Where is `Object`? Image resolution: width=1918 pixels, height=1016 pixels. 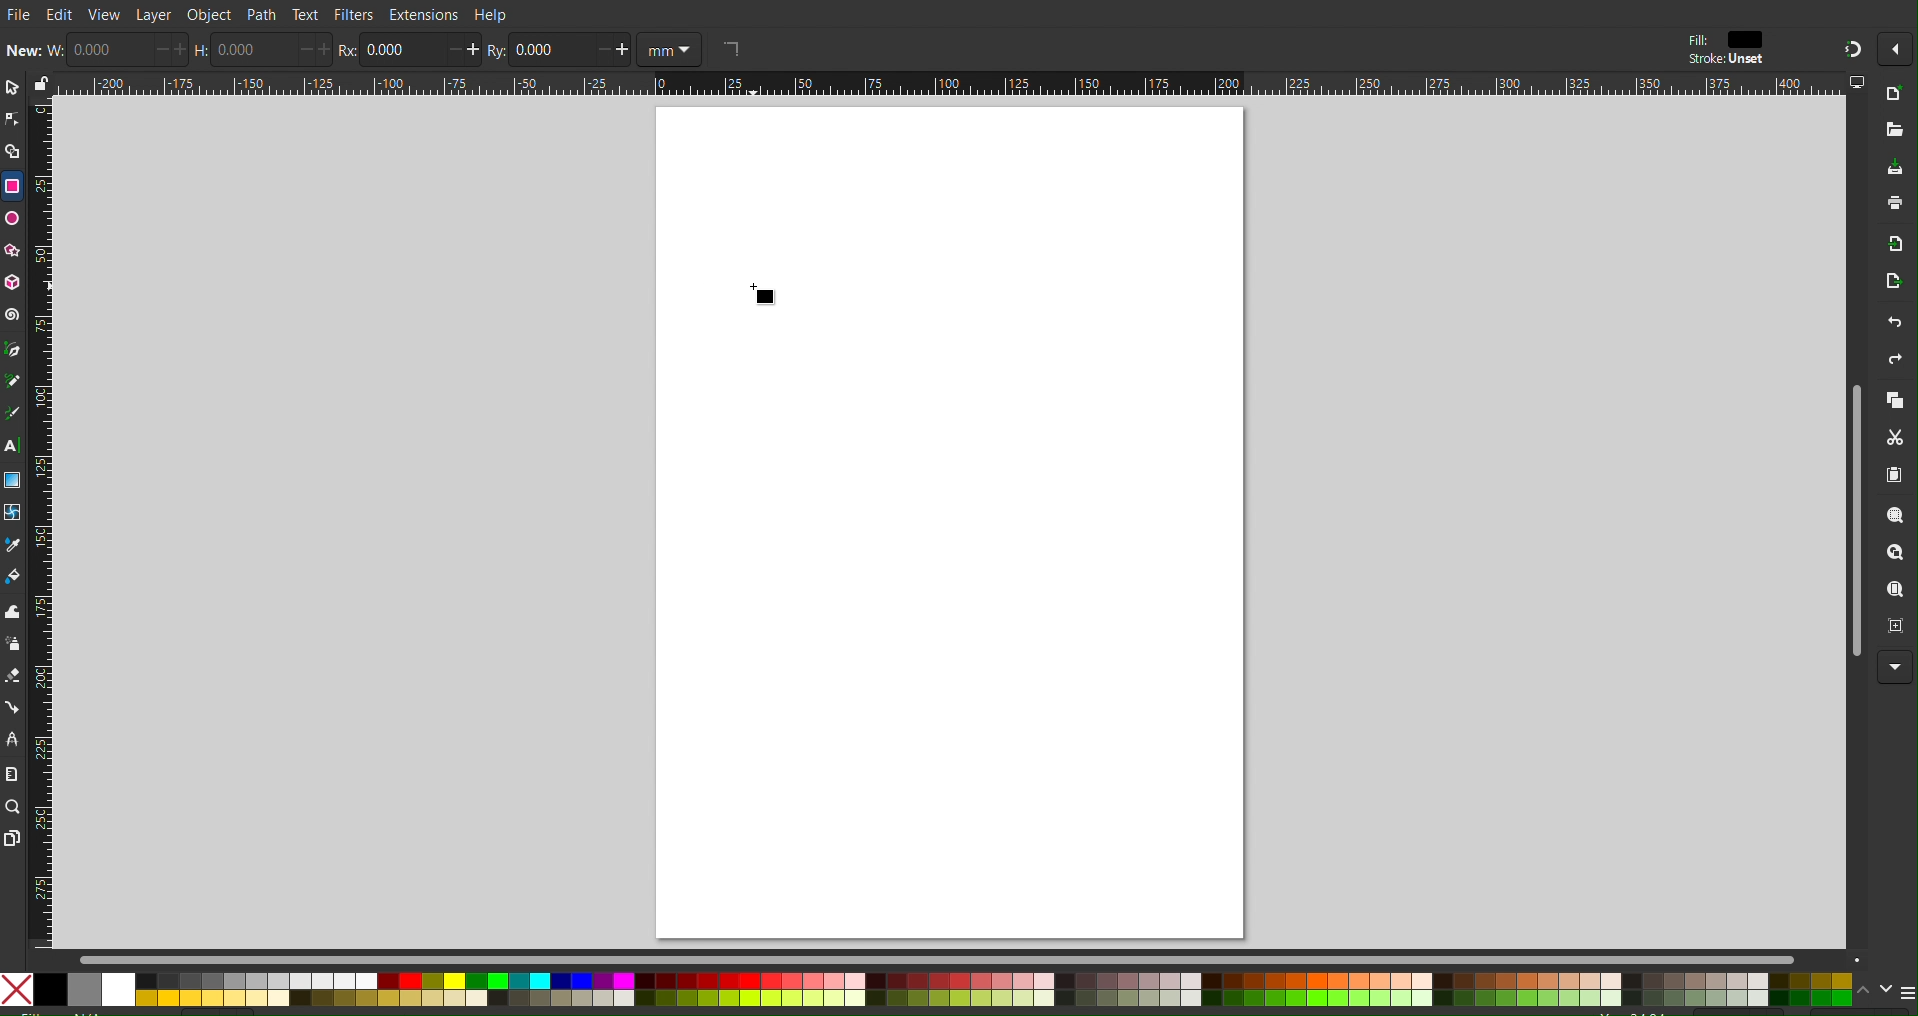
Object is located at coordinates (209, 14).